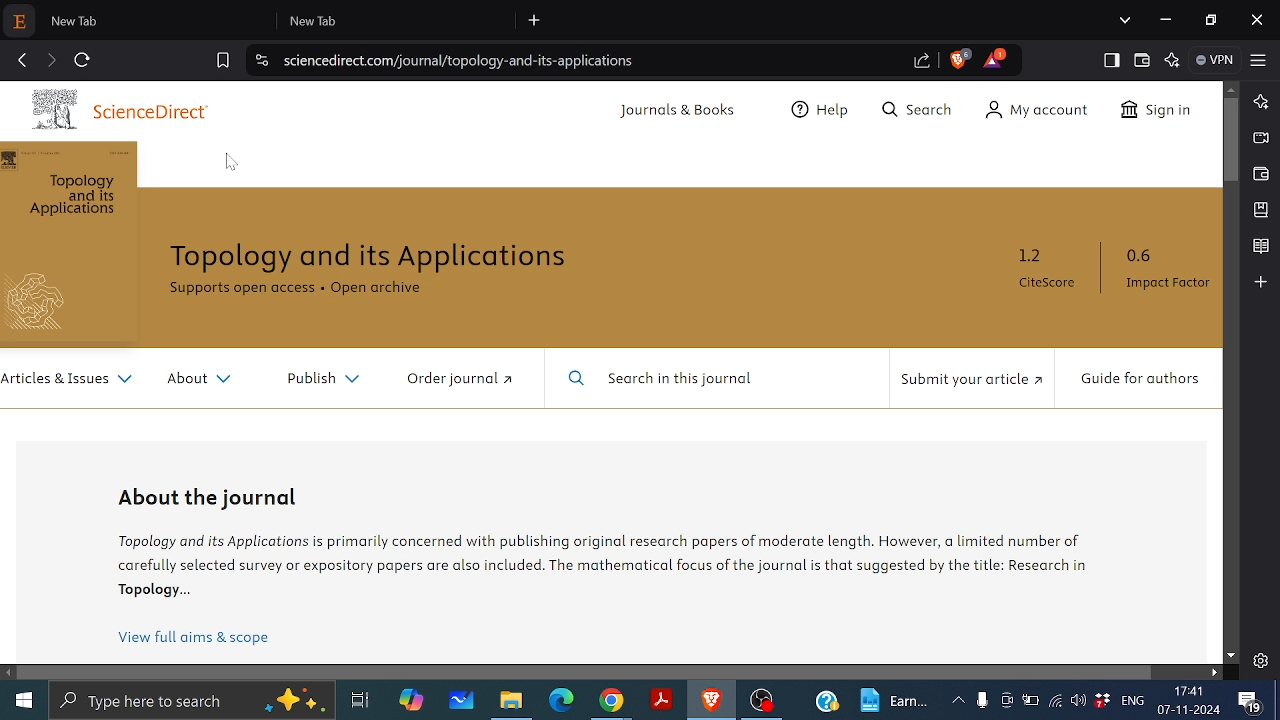 The height and width of the screenshot is (720, 1280). I want to click on Move left, so click(10, 672).